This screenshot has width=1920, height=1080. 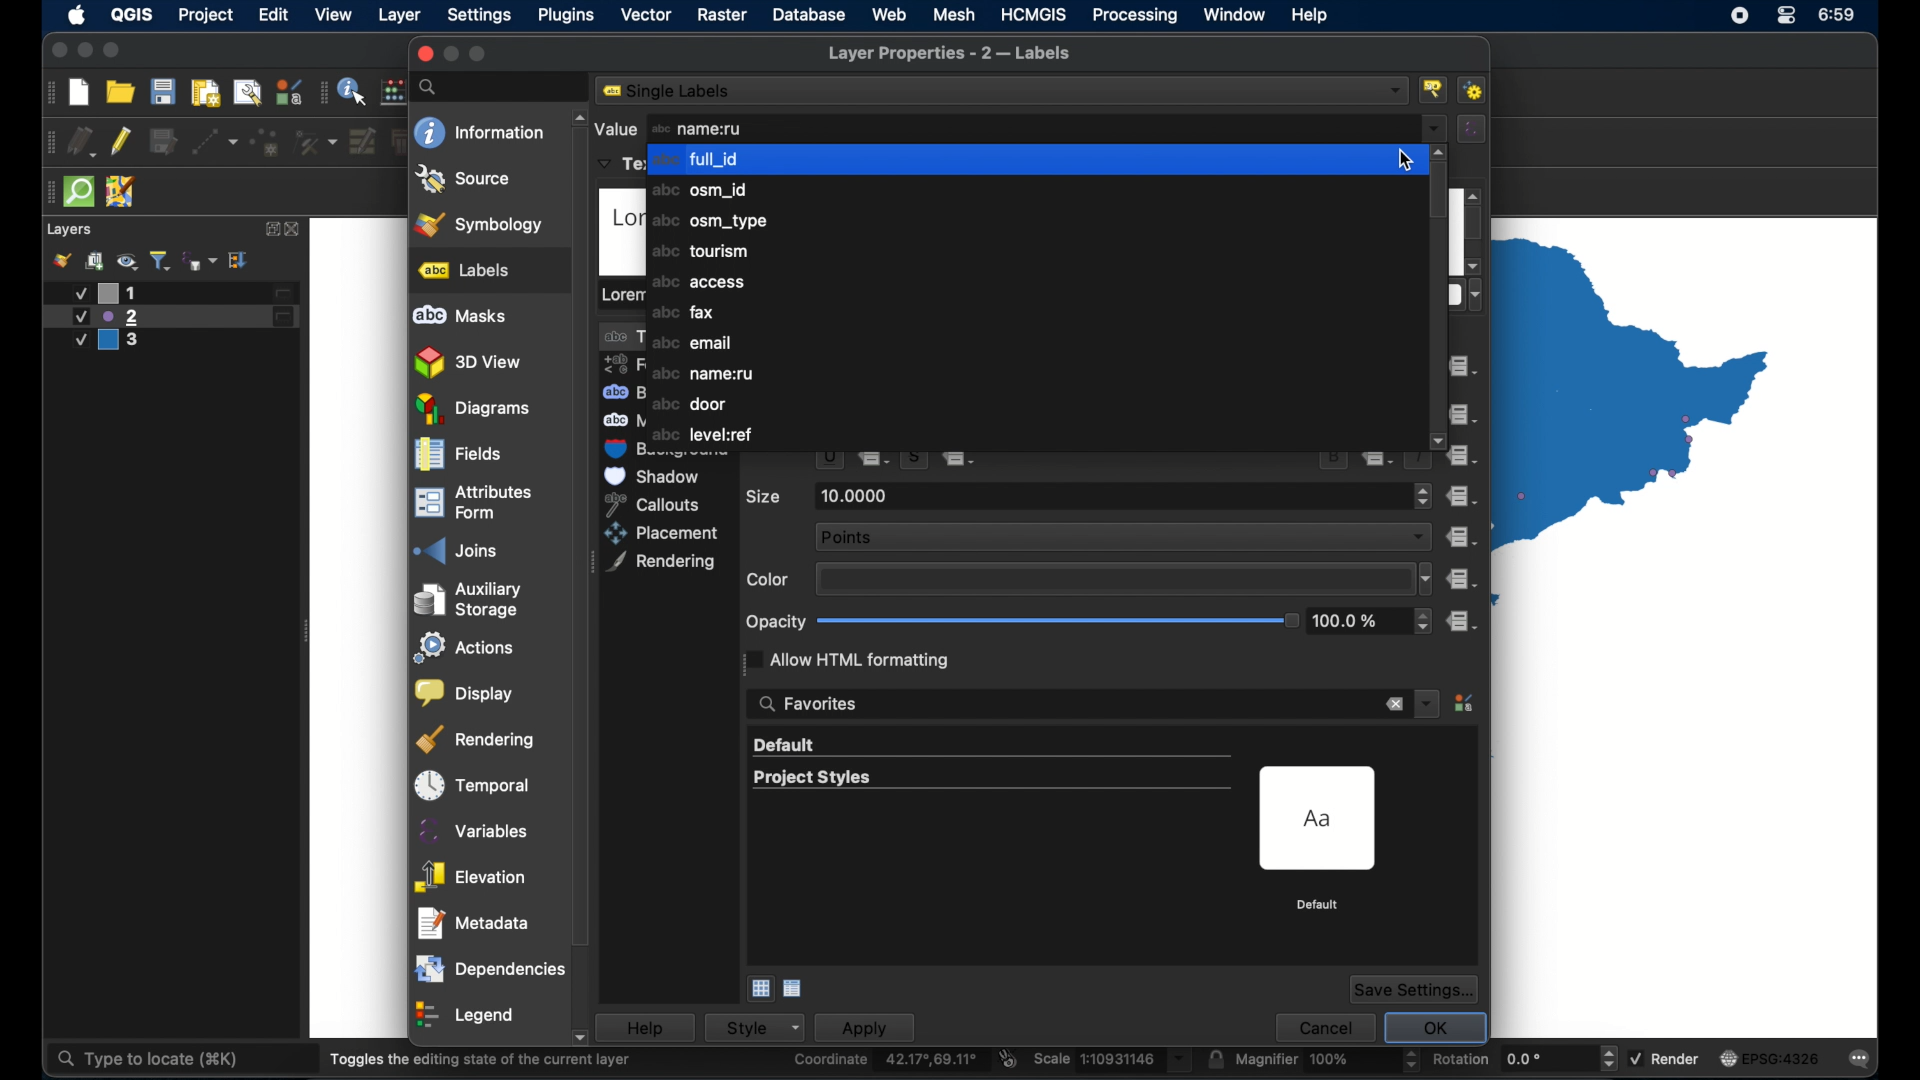 What do you see at coordinates (1476, 226) in the screenshot?
I see `scroll  box` at bounding box center [1476, 226].